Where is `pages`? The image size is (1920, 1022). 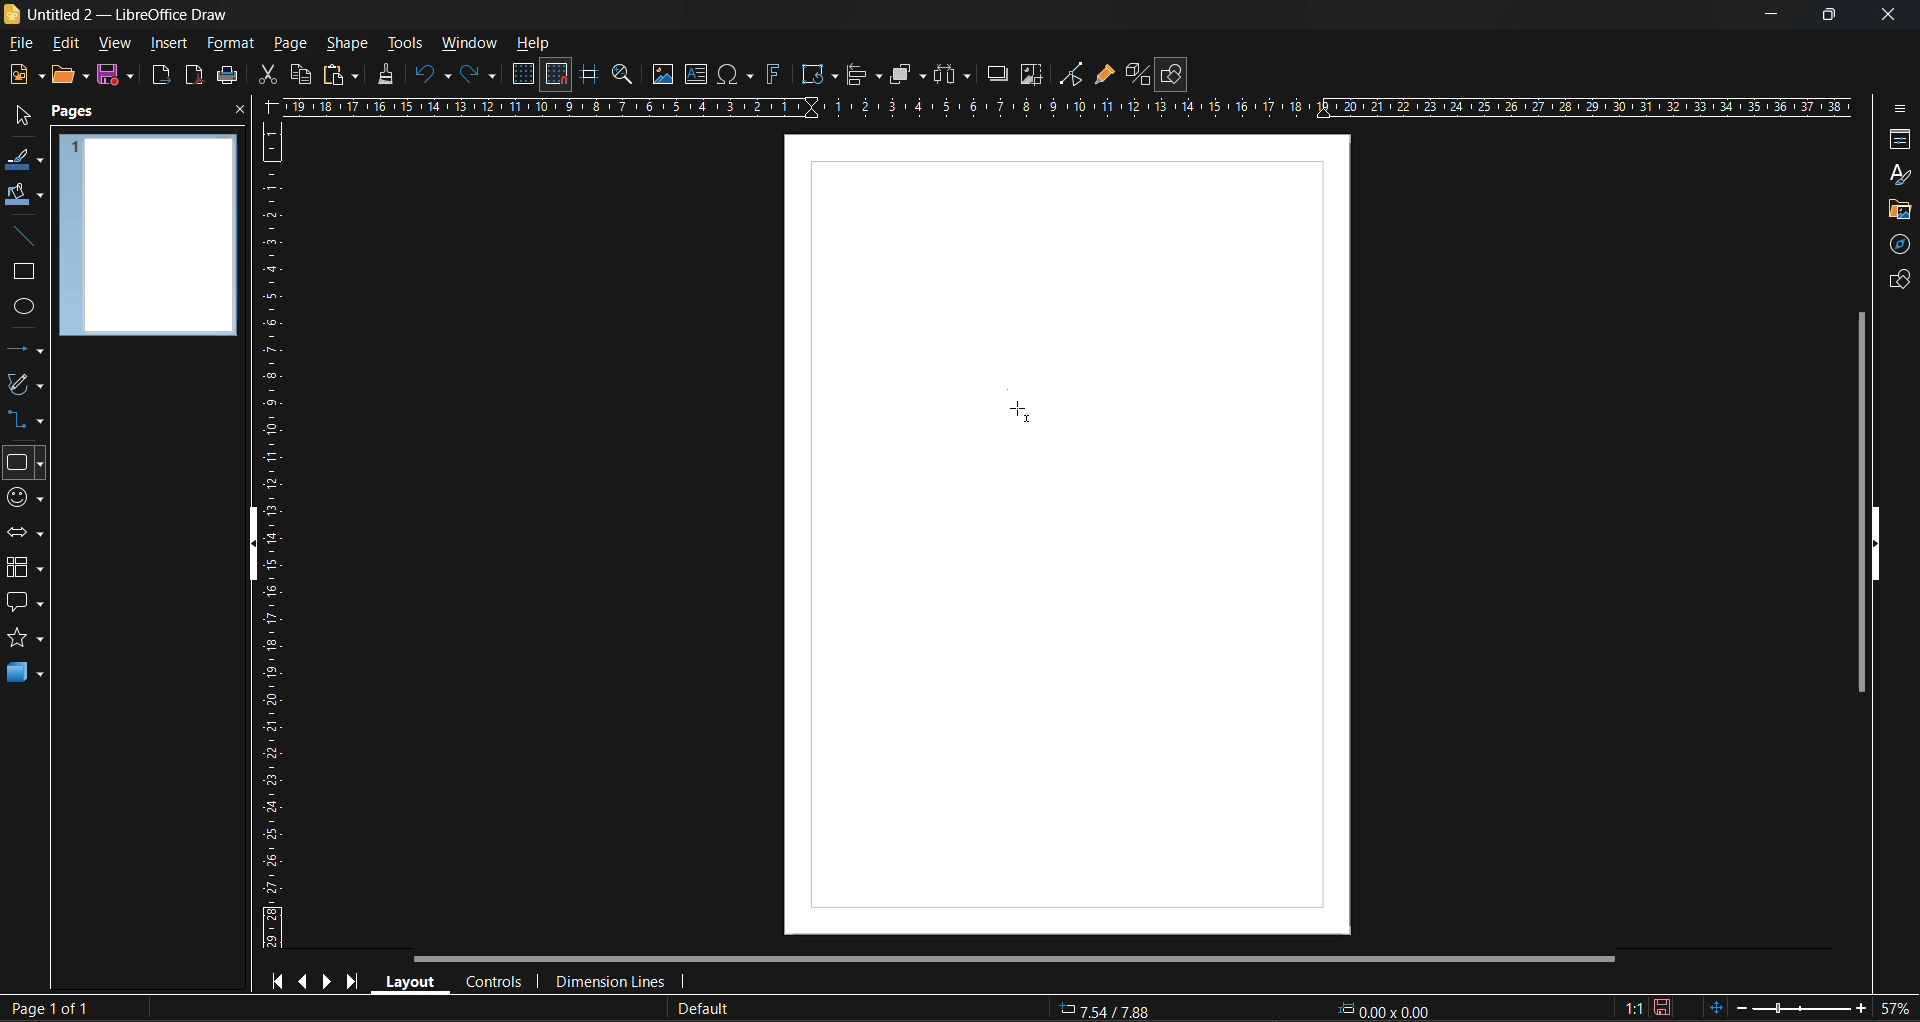
pages is located at coordinates (76, 113).